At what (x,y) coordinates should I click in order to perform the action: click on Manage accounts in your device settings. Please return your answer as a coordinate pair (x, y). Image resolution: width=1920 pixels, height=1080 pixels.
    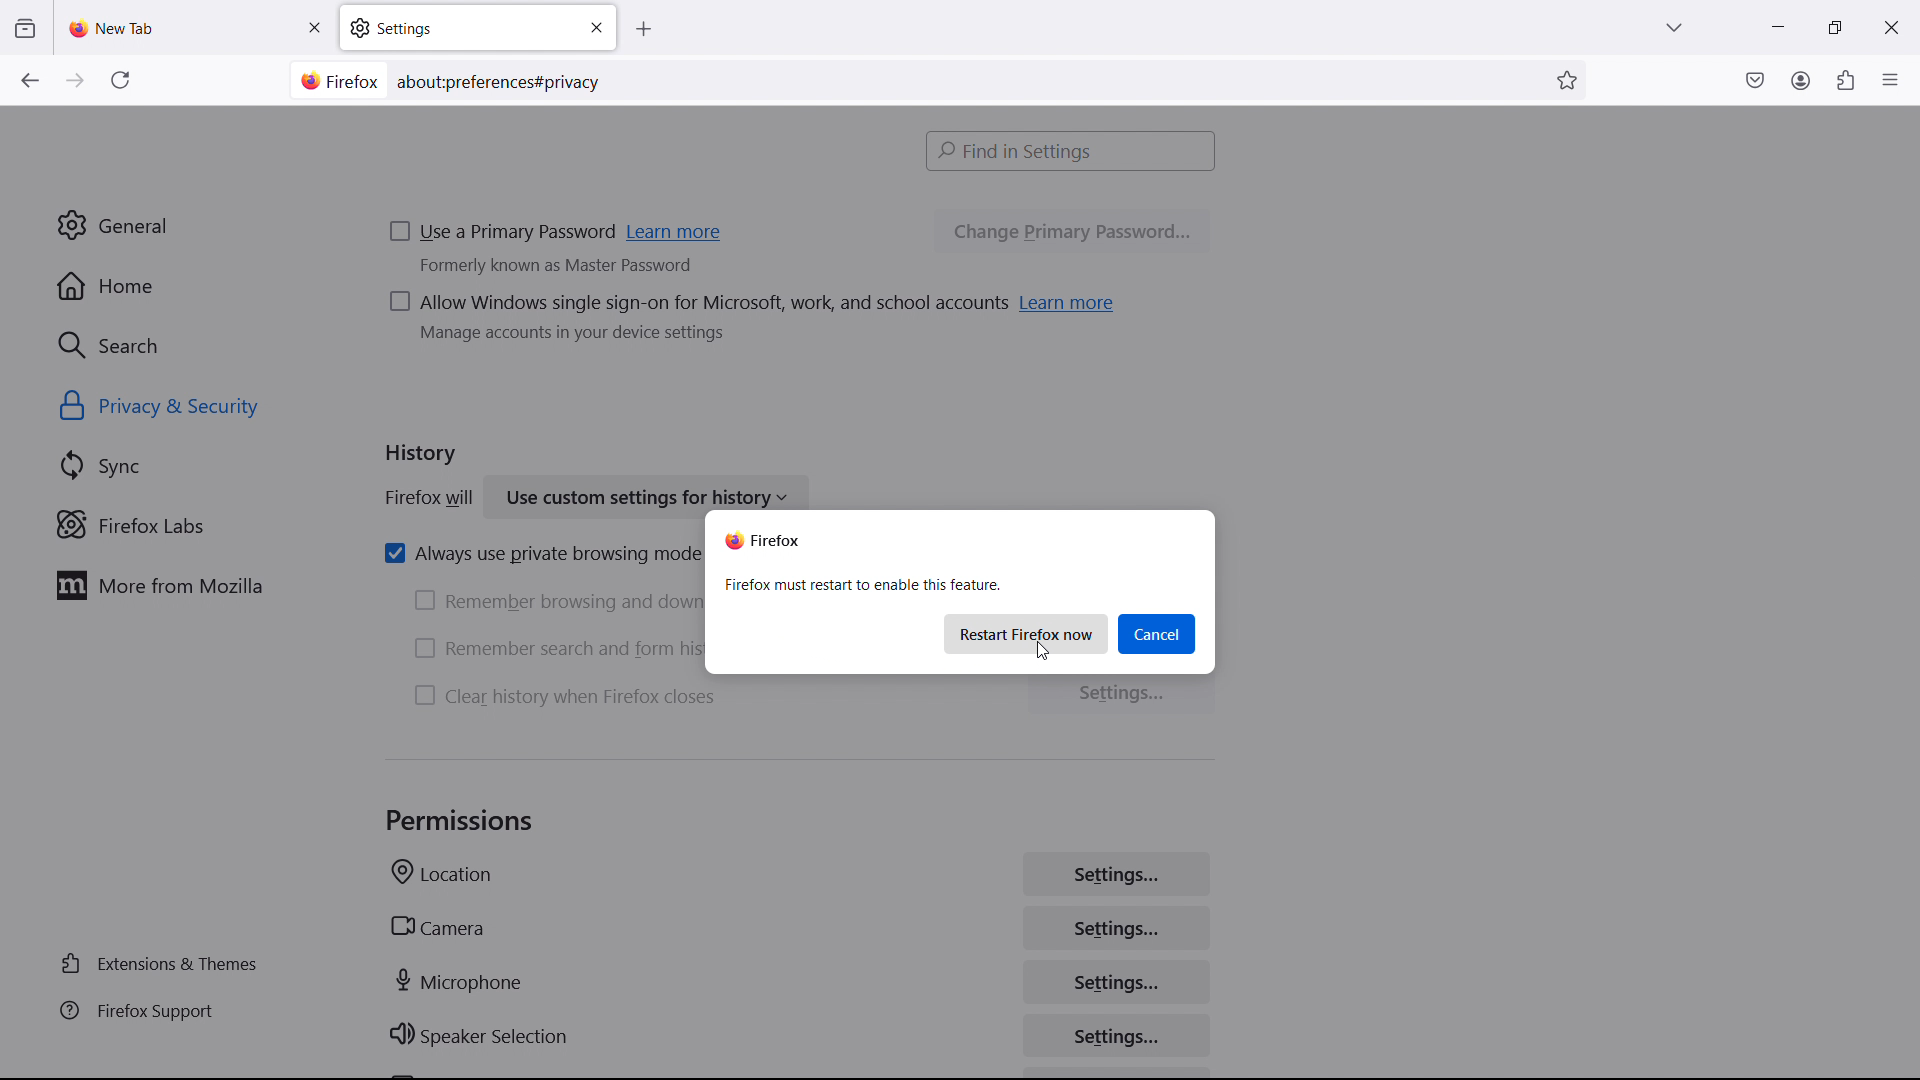
    Looking at the image, I should click on (579, 342).